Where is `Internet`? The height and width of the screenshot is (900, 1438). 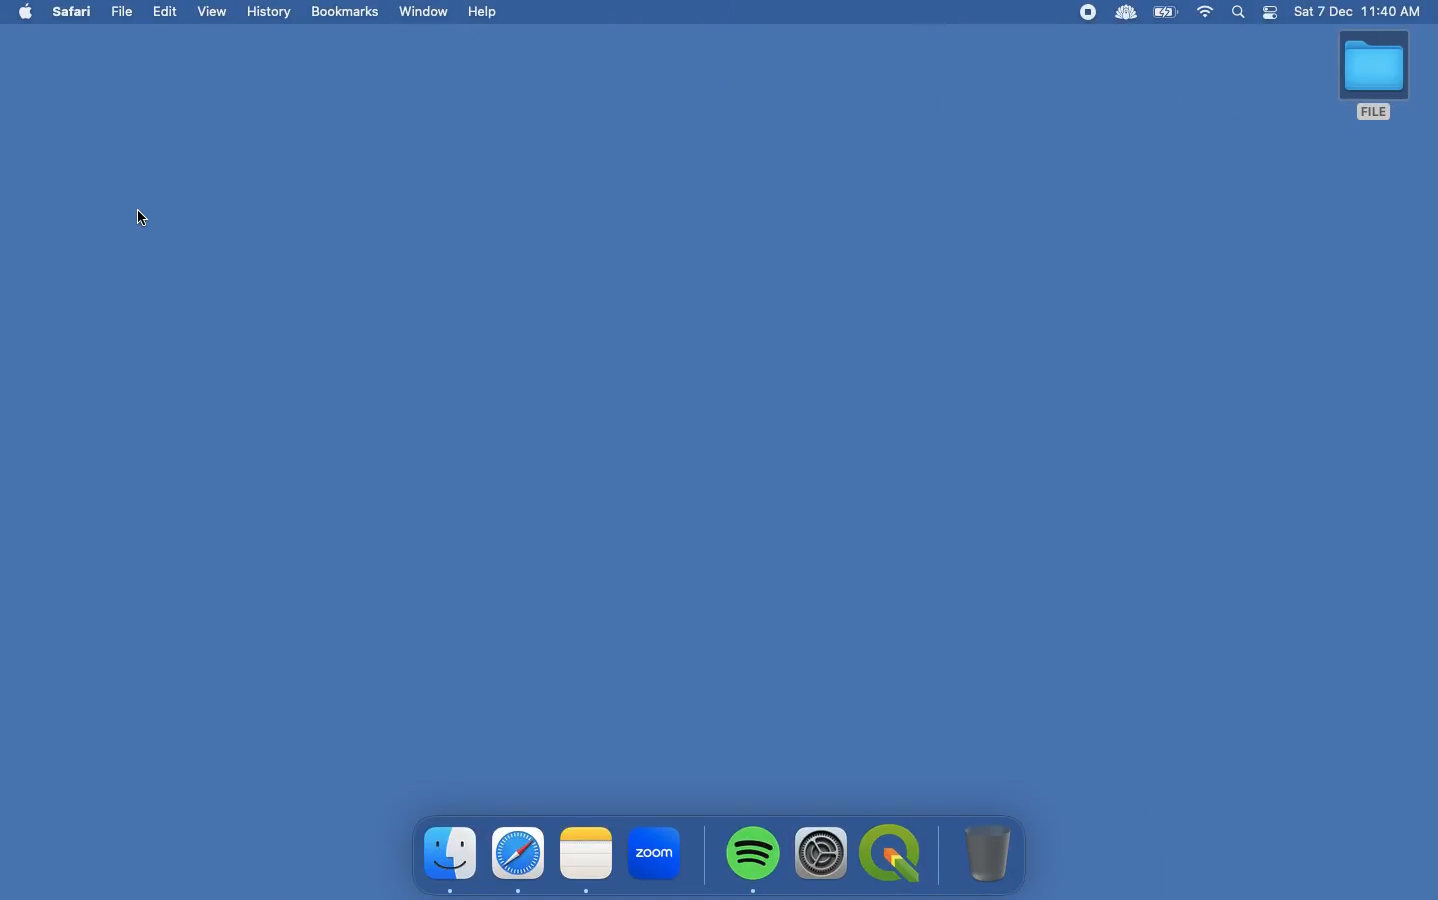 Internet is located at coordinates (1207, 13).